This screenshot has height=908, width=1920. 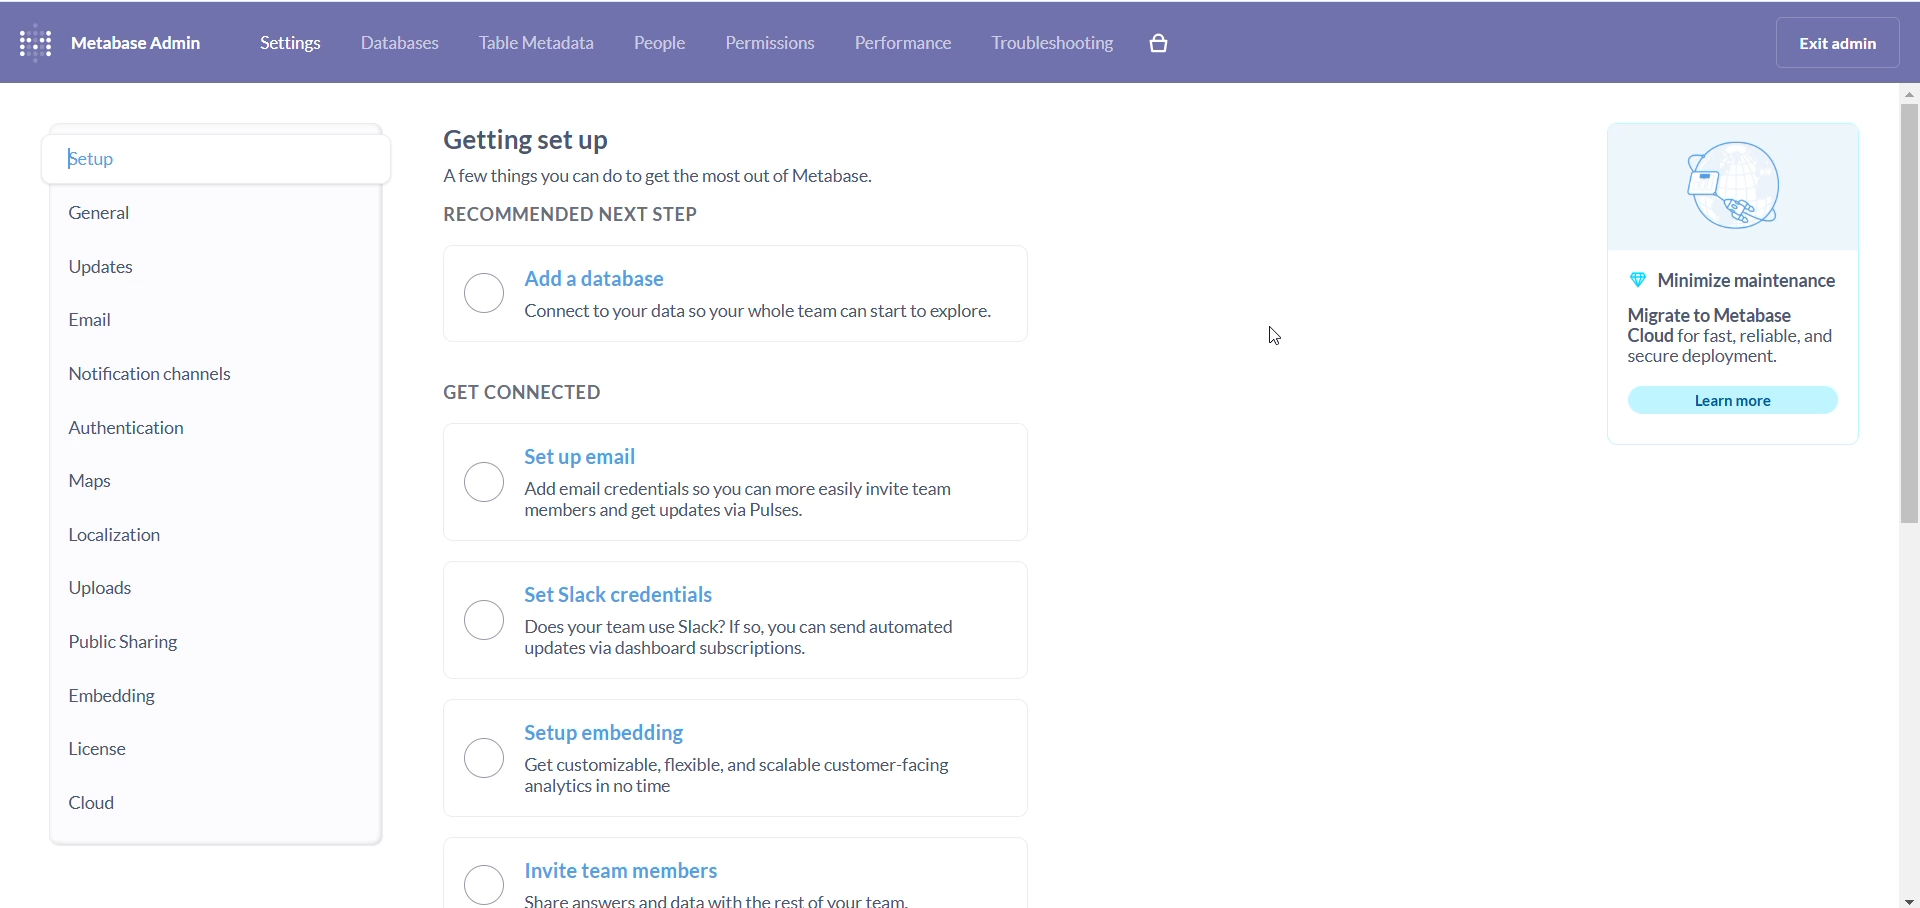 What do you see at coordinates (795, 767) in the screenshot?
I see `Setup embedding Get customizable, flexible, and scalable customer-facing analytics in no time` at bounding box center [795, 767].